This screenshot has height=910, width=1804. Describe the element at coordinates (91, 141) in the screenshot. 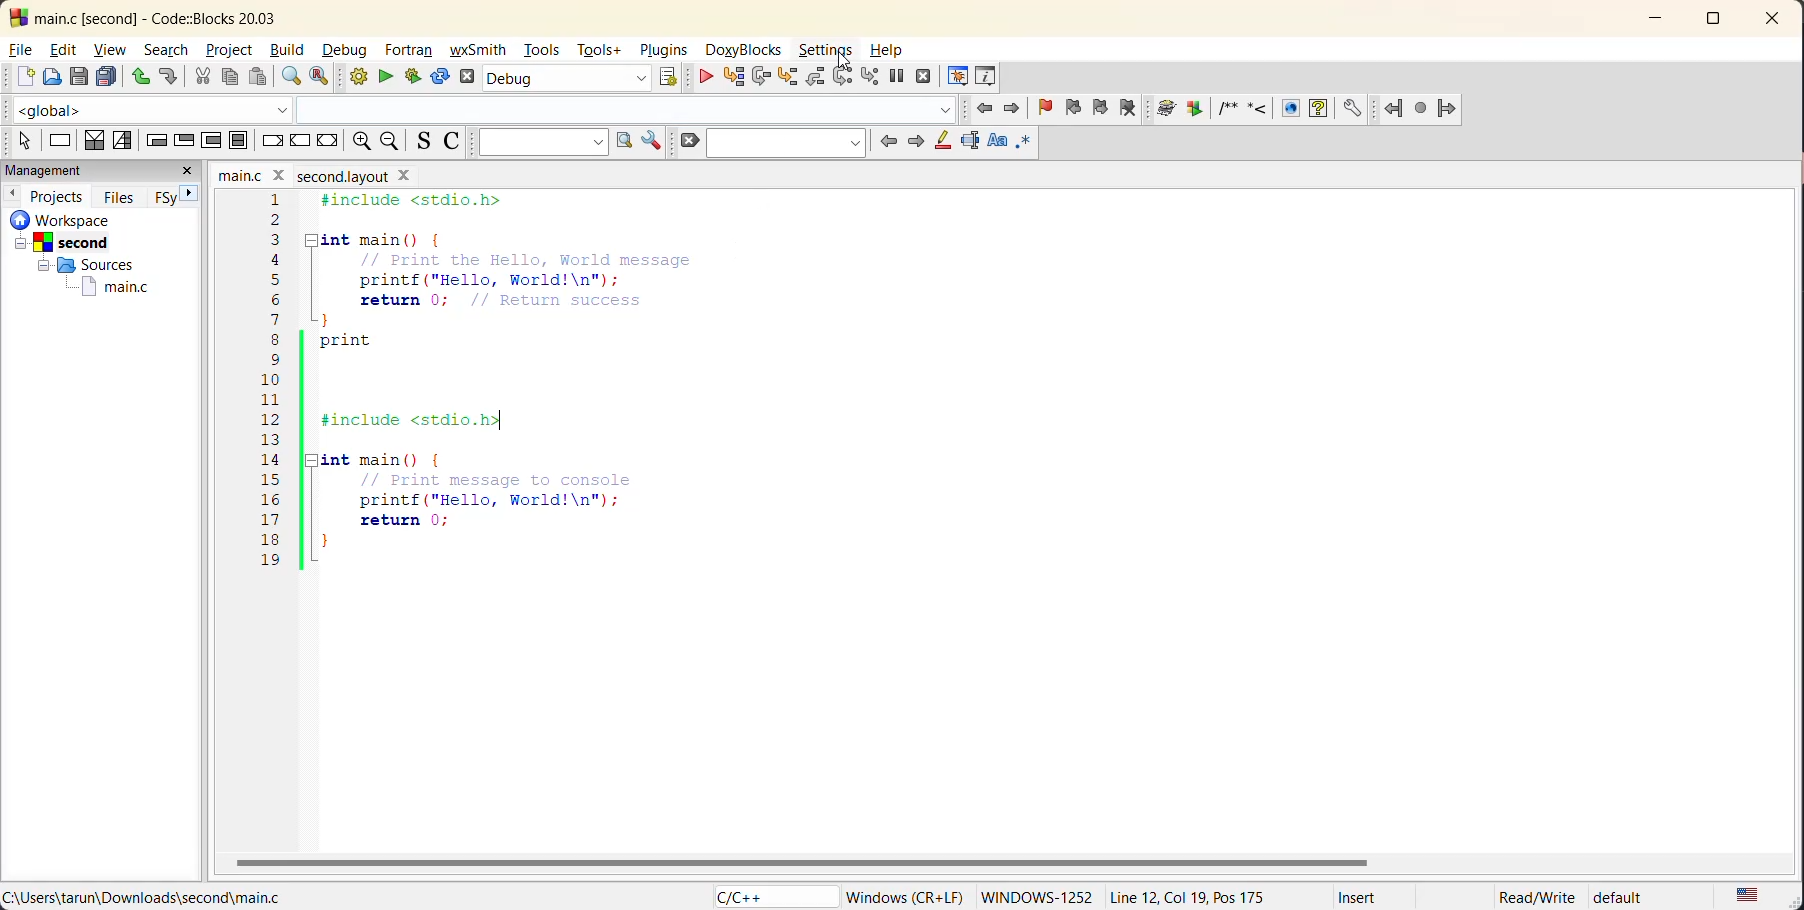

I see `decision` at that location.